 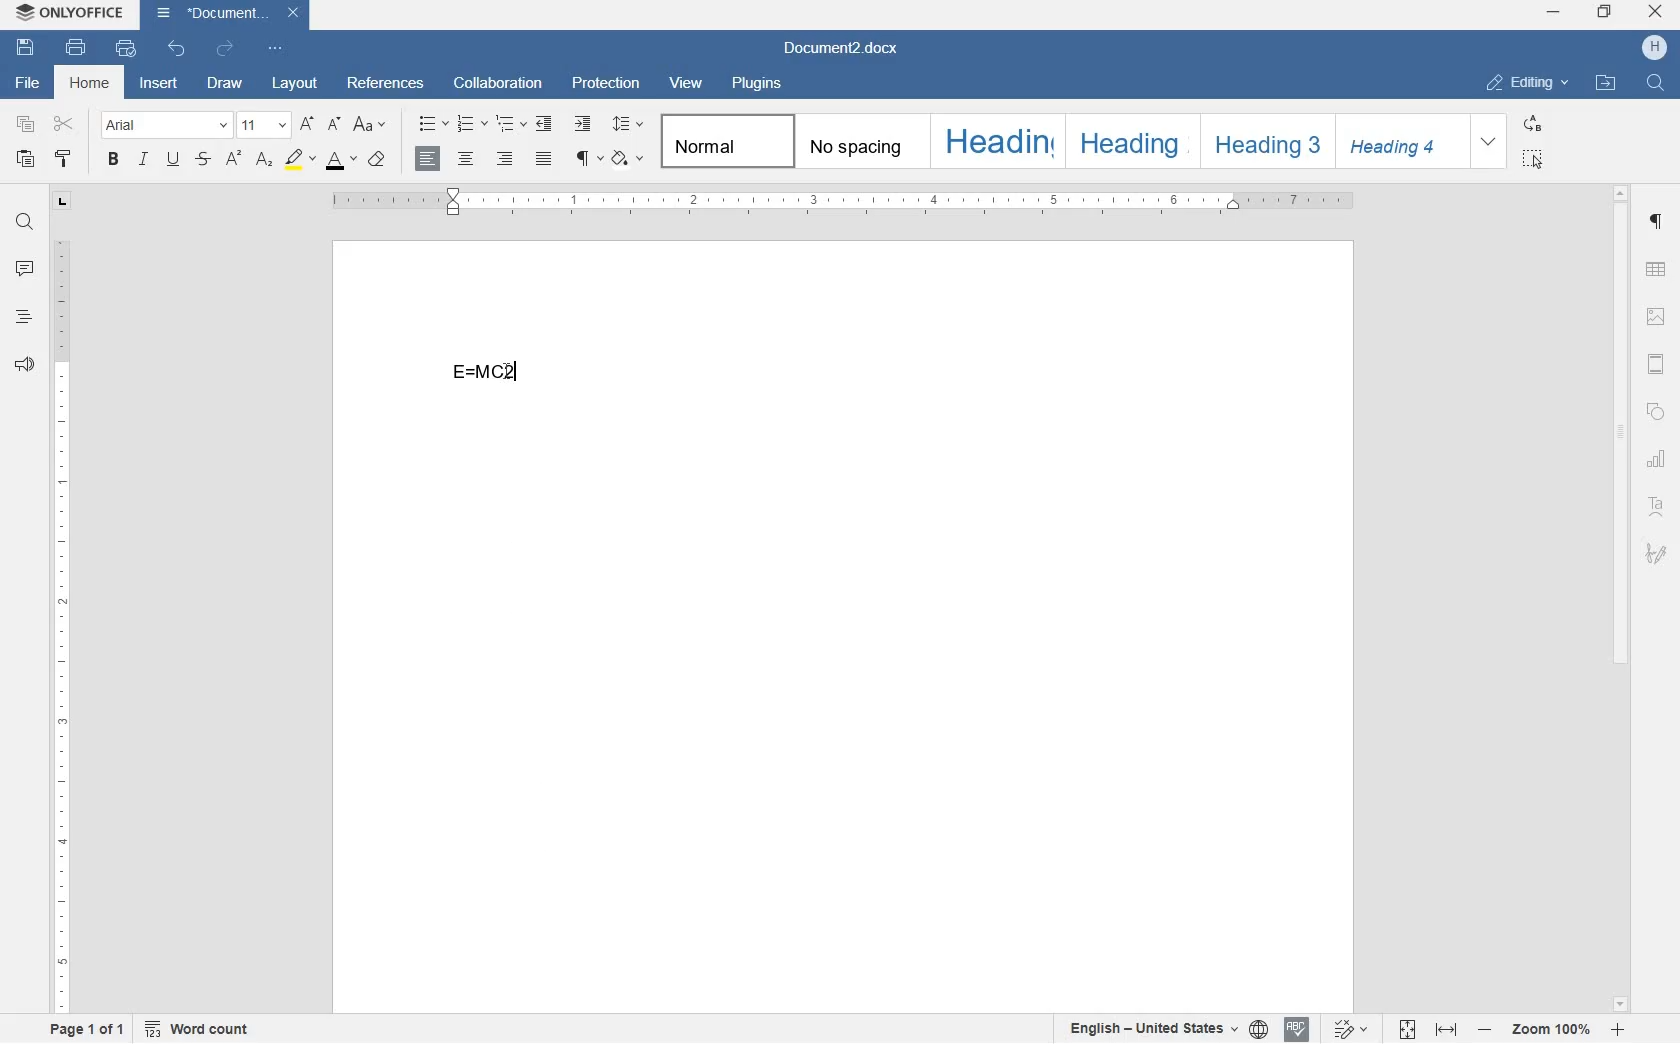 What do you see at coordinates (546, 125) in the screenshot?
I see `decrease indent` at bounding box center [546, 125].